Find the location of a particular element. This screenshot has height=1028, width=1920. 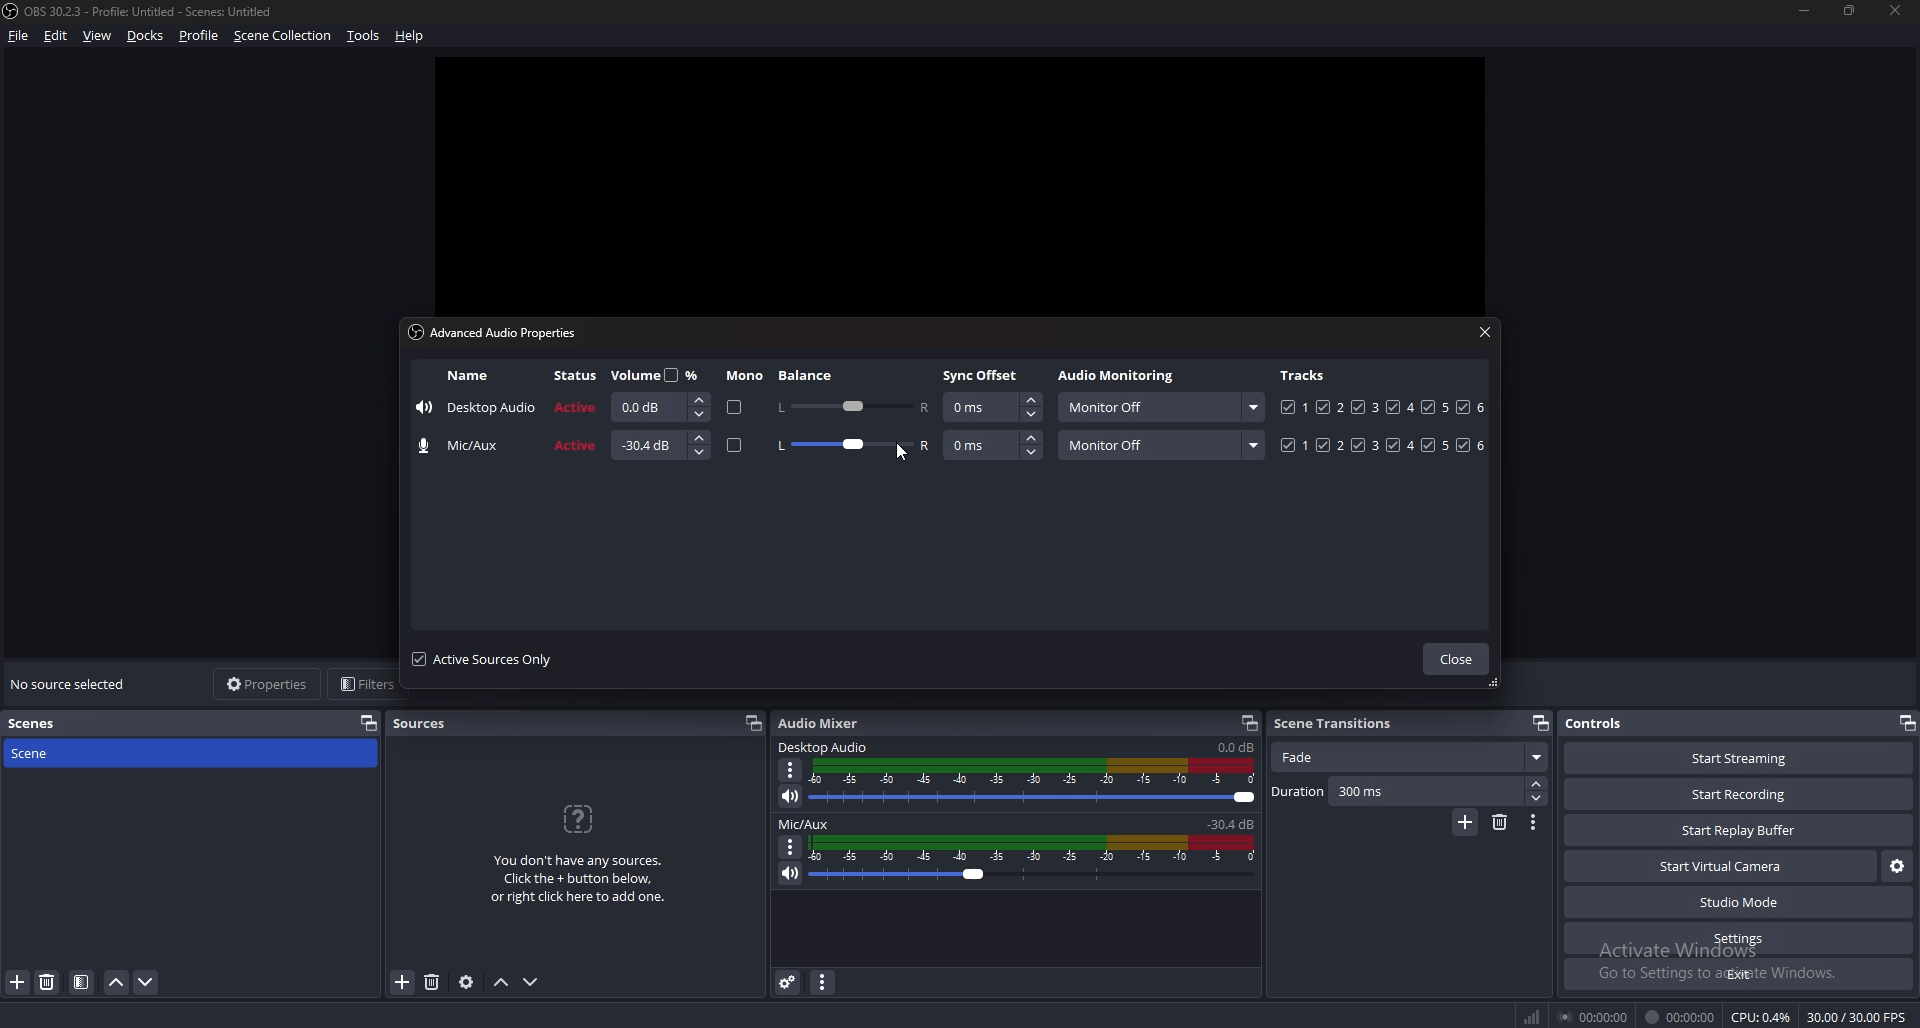

profile is located at coordinates (202, 35).